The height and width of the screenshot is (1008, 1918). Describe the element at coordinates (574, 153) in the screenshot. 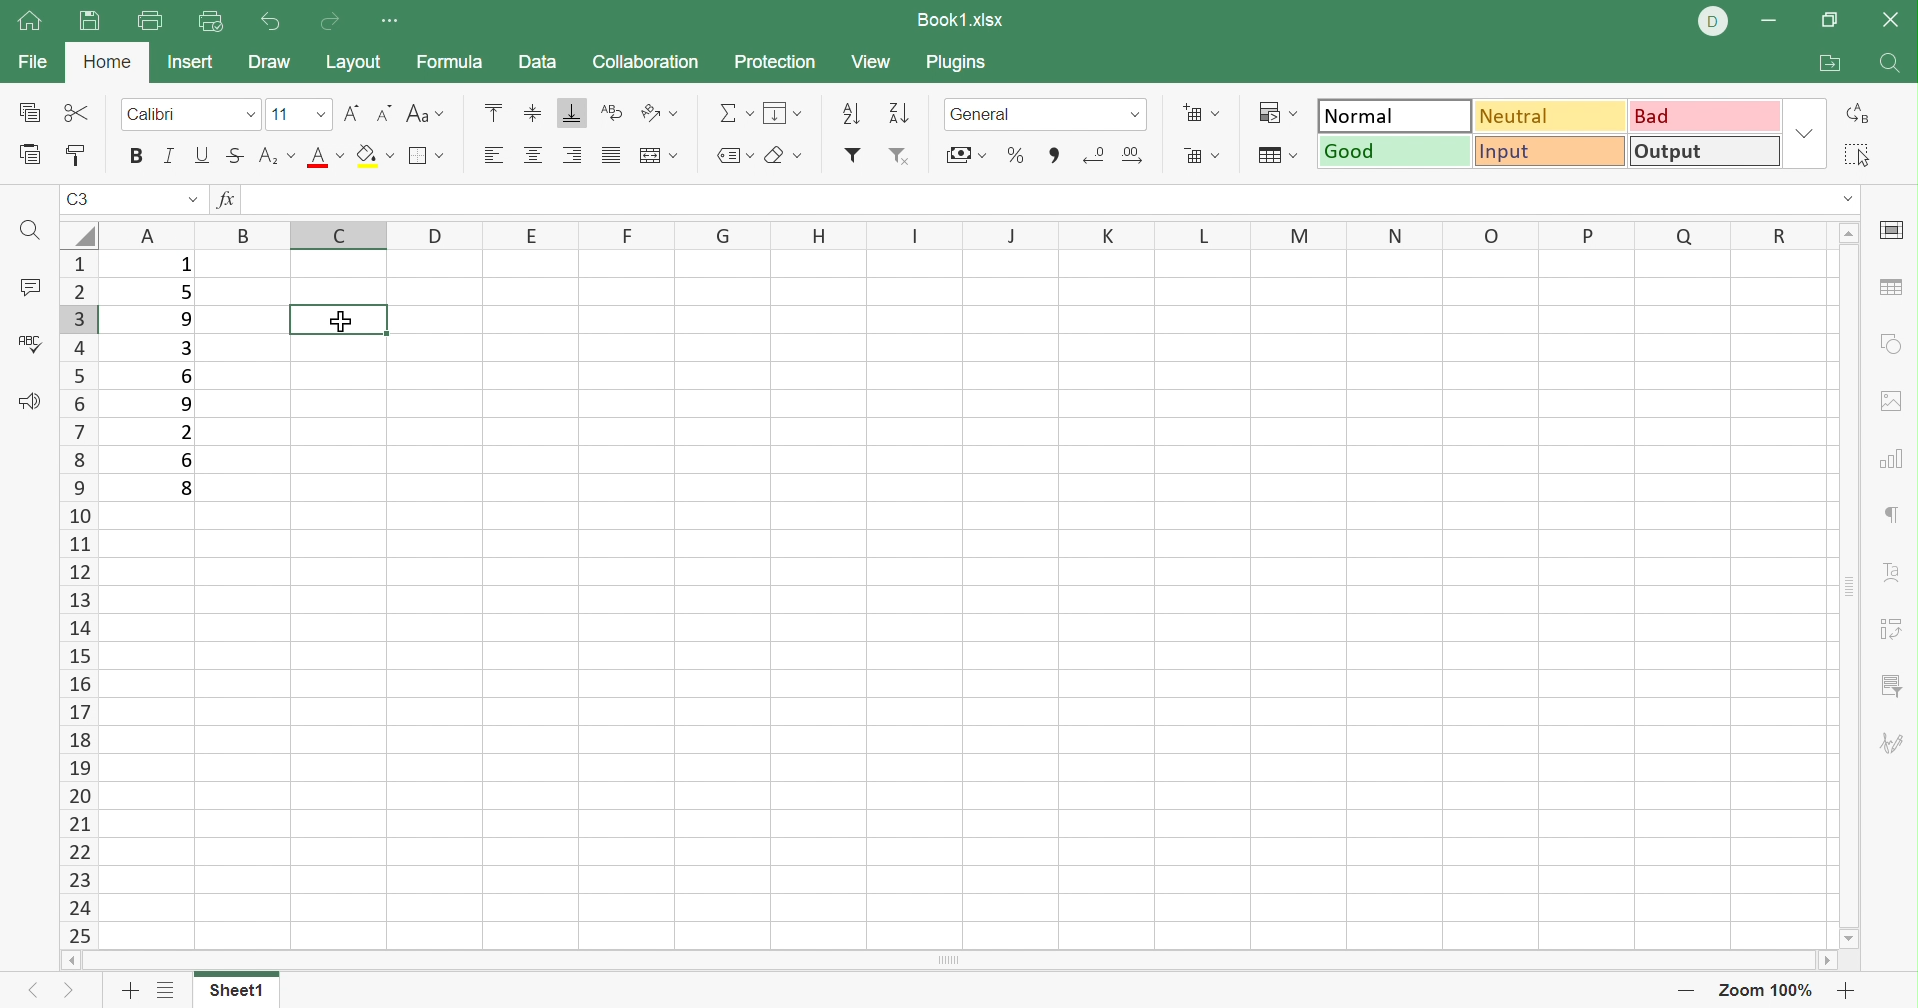

I see `Align Right` at that location.